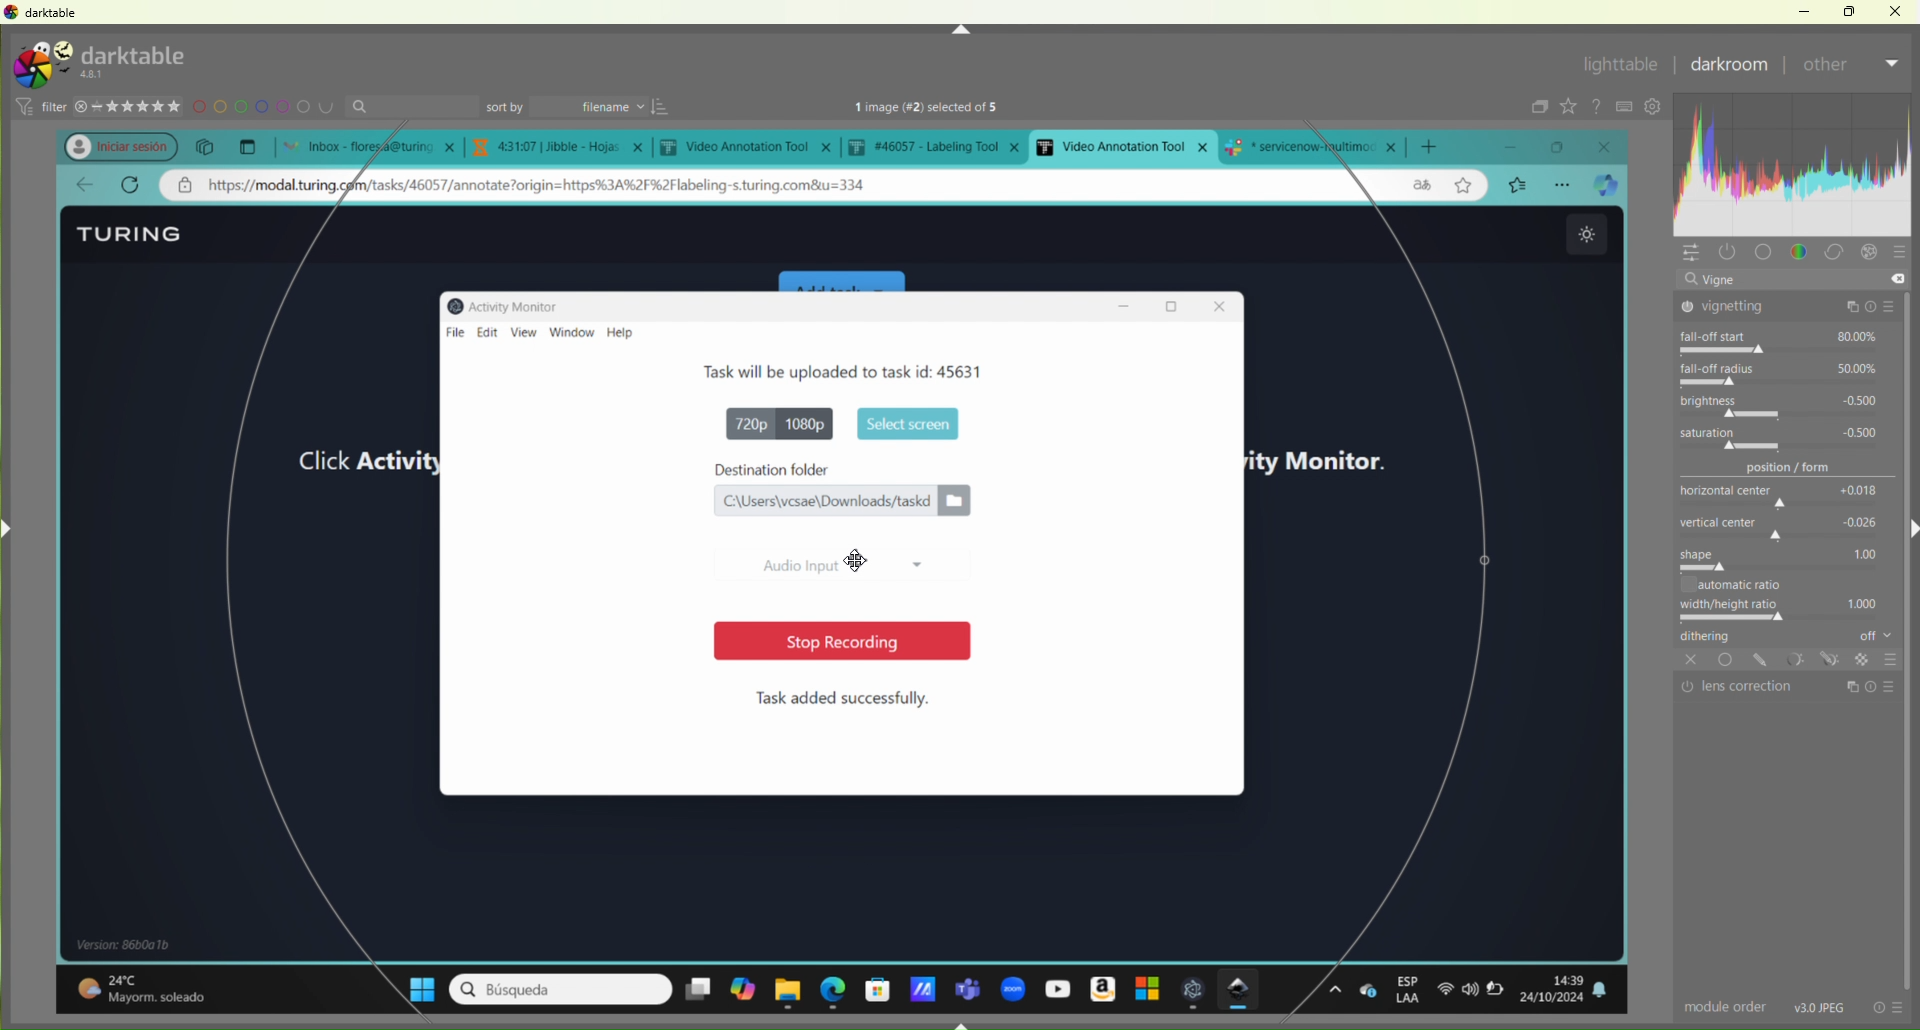  What do you see at coordinates (834, 988) in the screenshot?
I see `edge` at bounding box center [834, 988].